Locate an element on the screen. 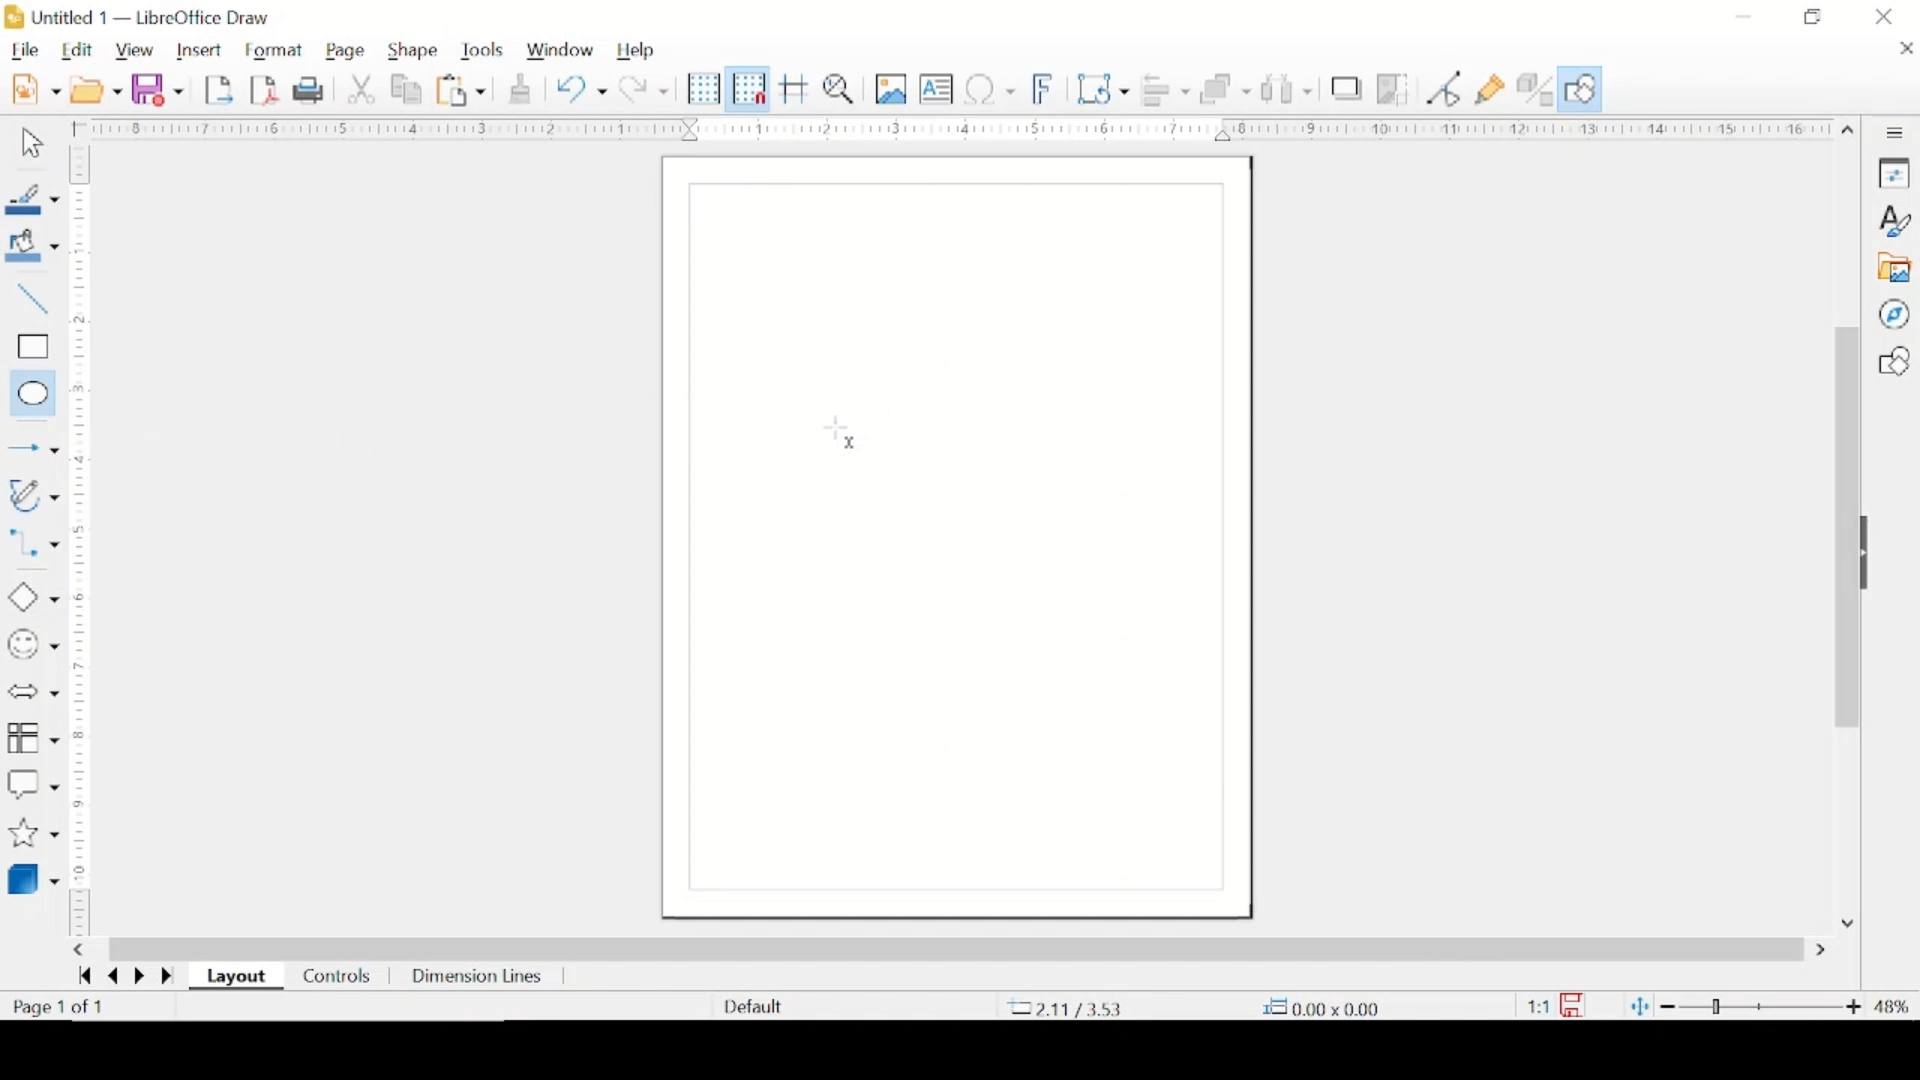  format is located at coordinates (277, 49).